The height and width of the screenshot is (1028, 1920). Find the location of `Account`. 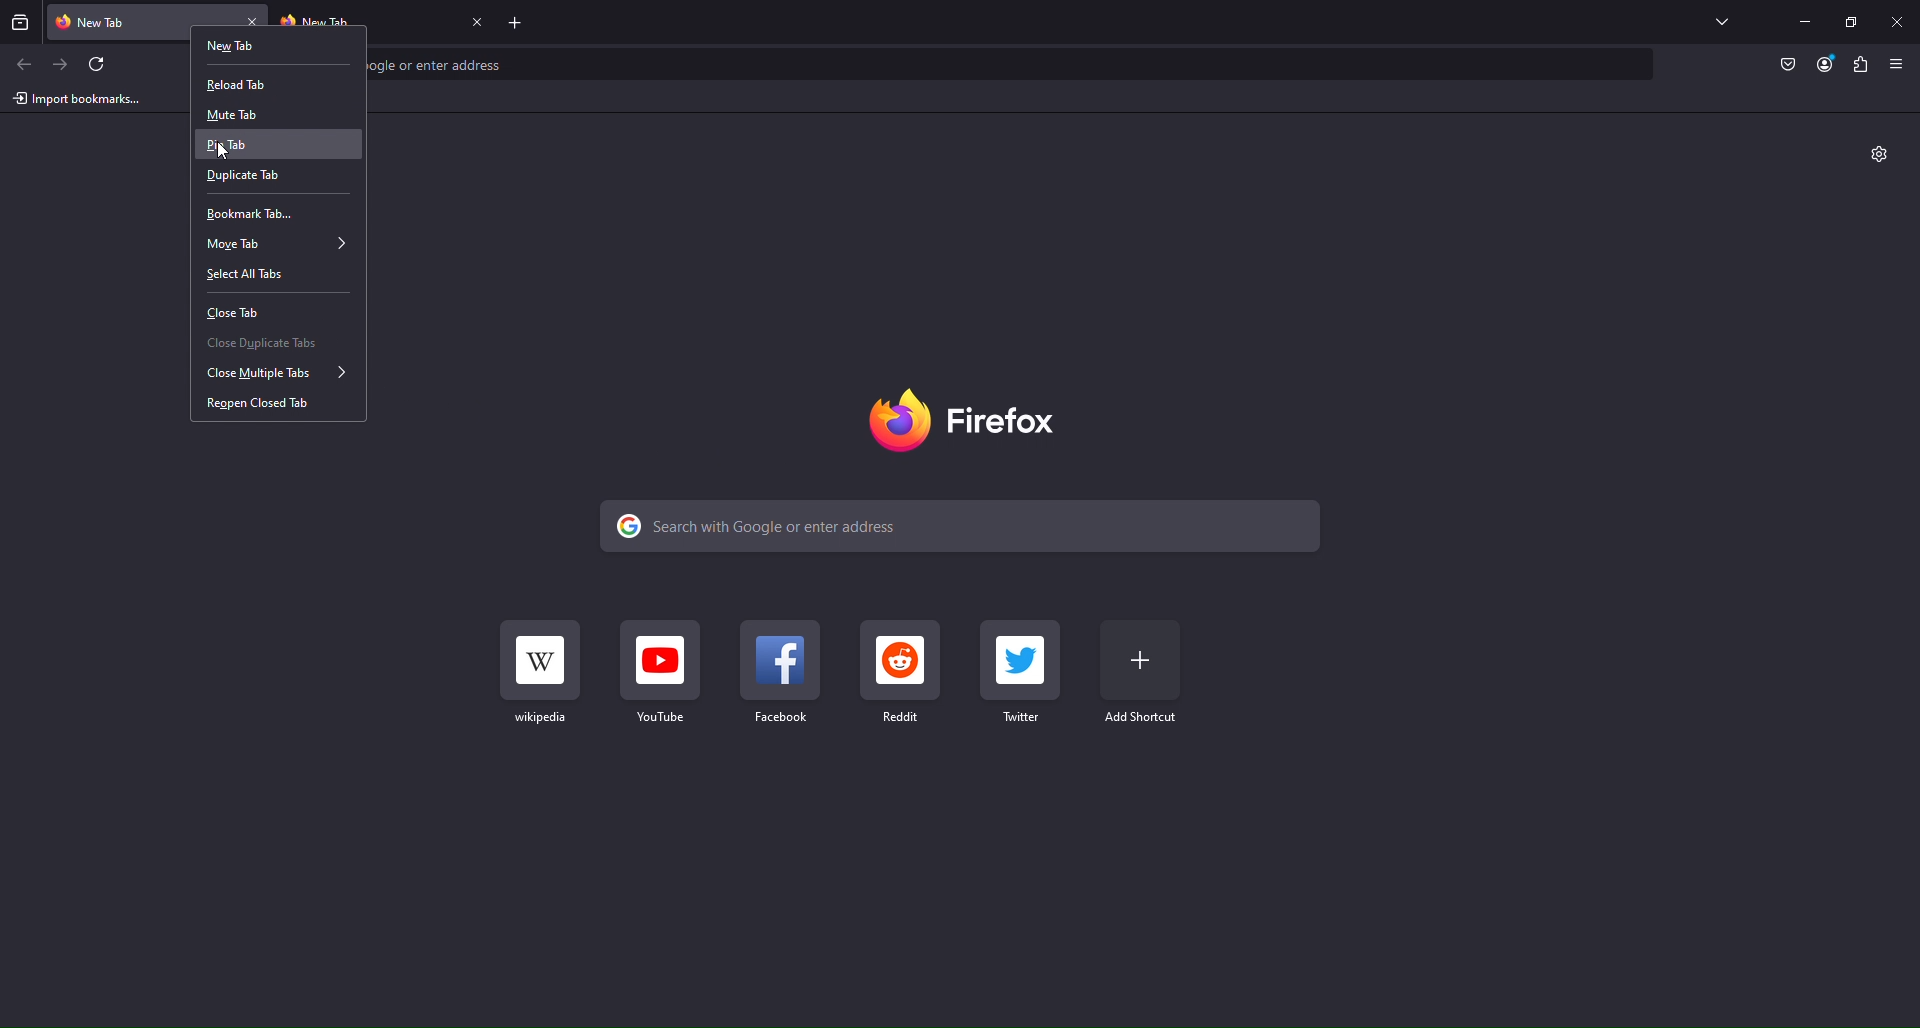

Account is located at coordinates (1826, 65).